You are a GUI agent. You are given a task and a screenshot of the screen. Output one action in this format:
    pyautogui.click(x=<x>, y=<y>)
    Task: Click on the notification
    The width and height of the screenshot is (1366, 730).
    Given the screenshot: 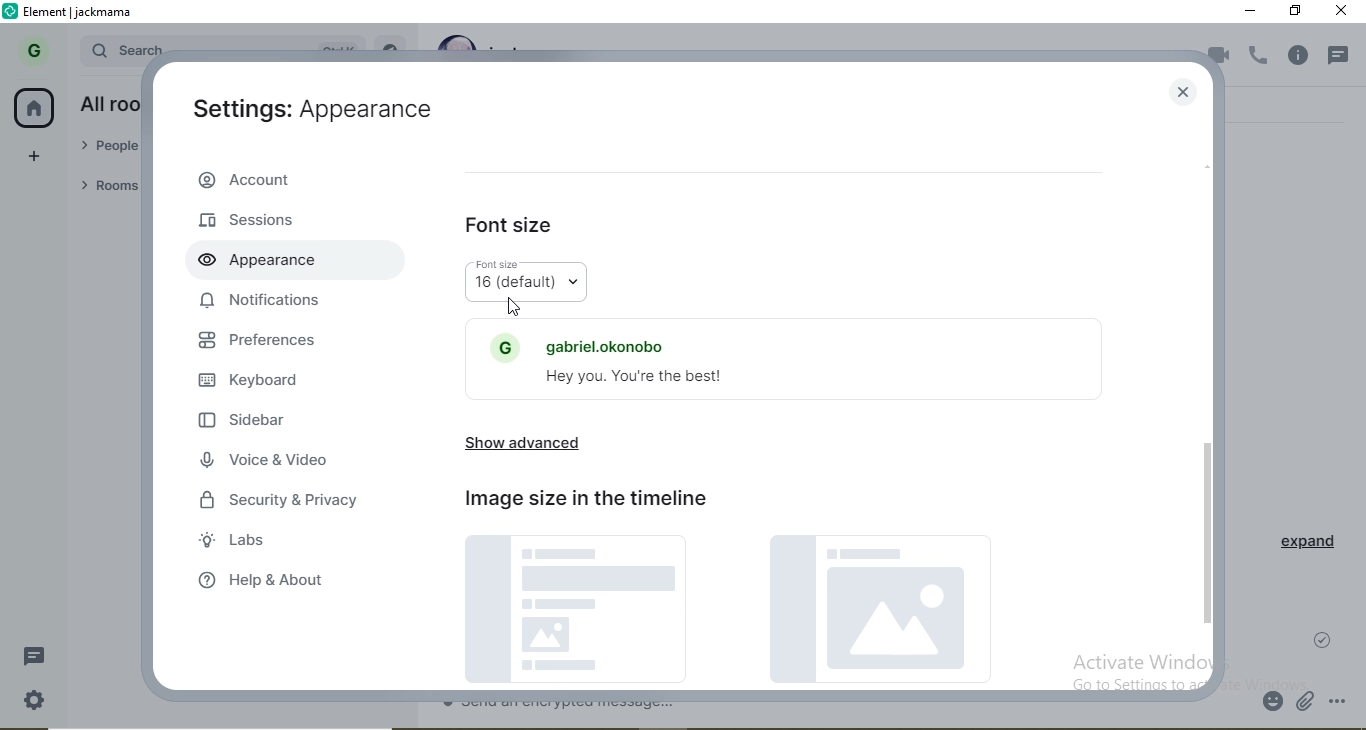 What is the action you would take?
    pyautogui.click(x=1342, y=51)
    